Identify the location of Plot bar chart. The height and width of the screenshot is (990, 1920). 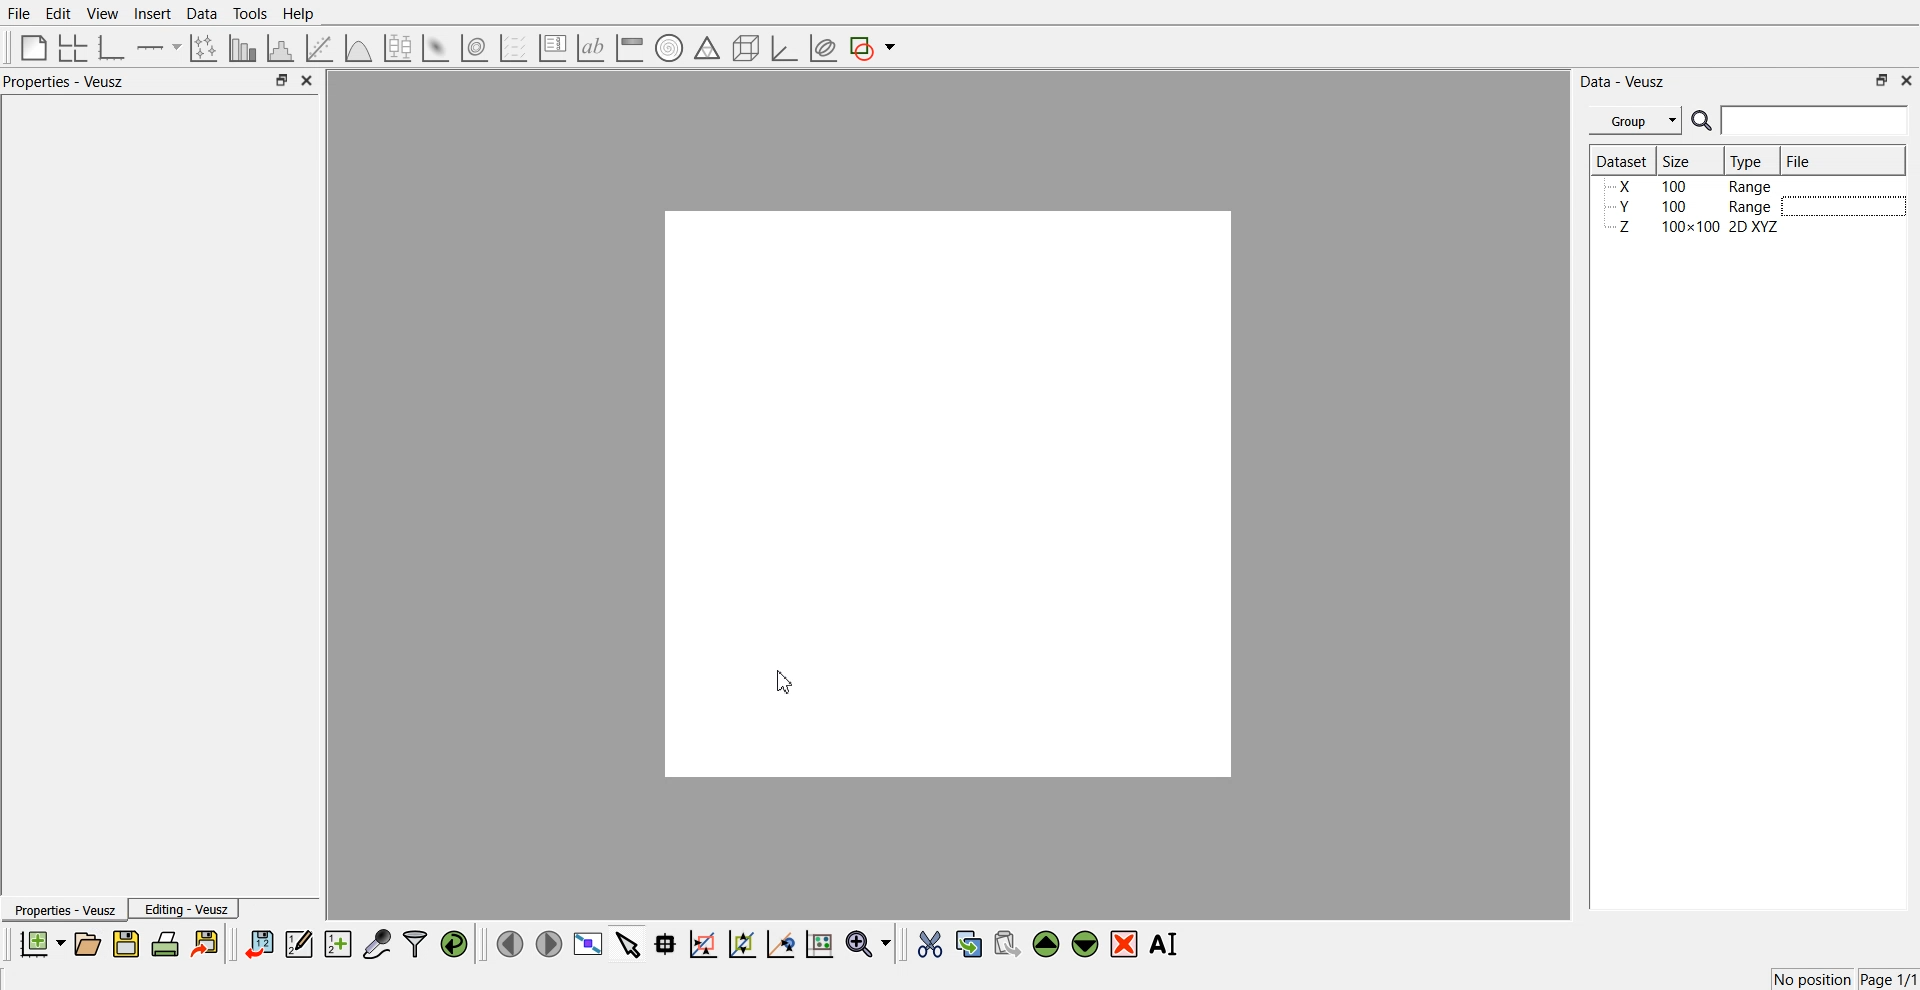
(242, 48).